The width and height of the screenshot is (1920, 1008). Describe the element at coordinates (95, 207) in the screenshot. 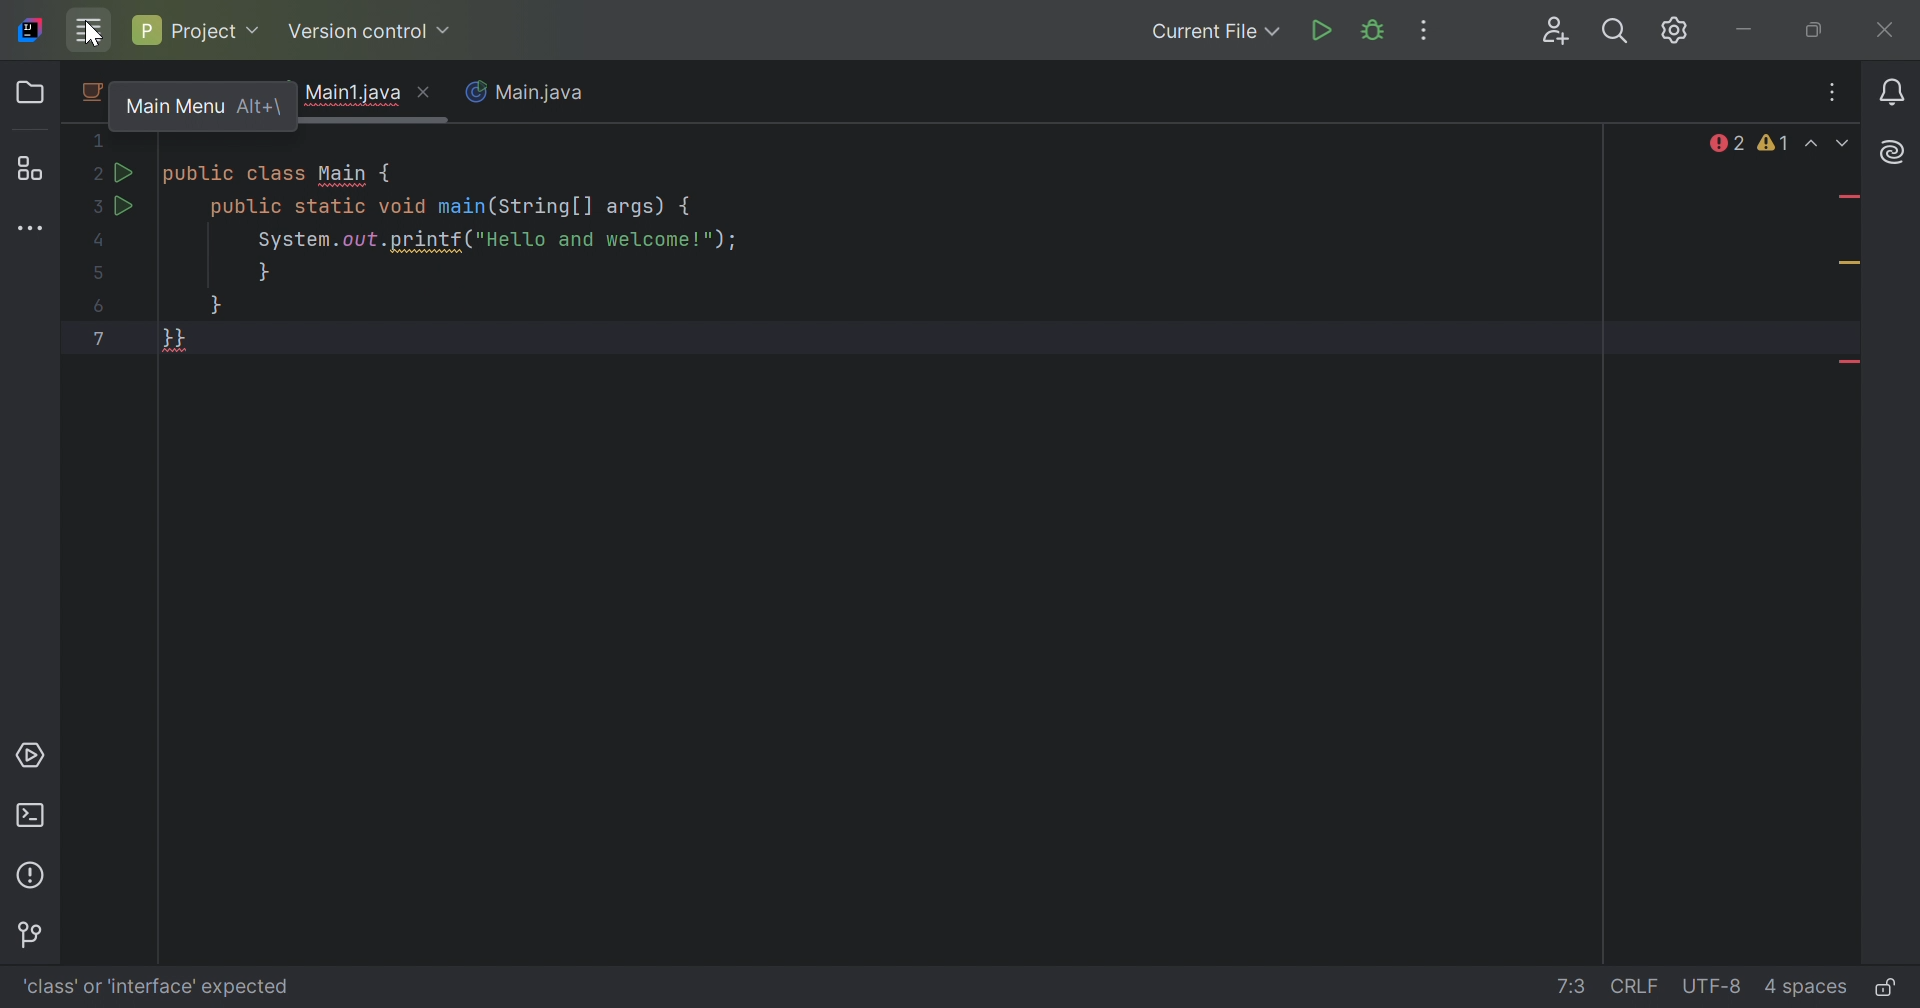

I see `3` at that location.